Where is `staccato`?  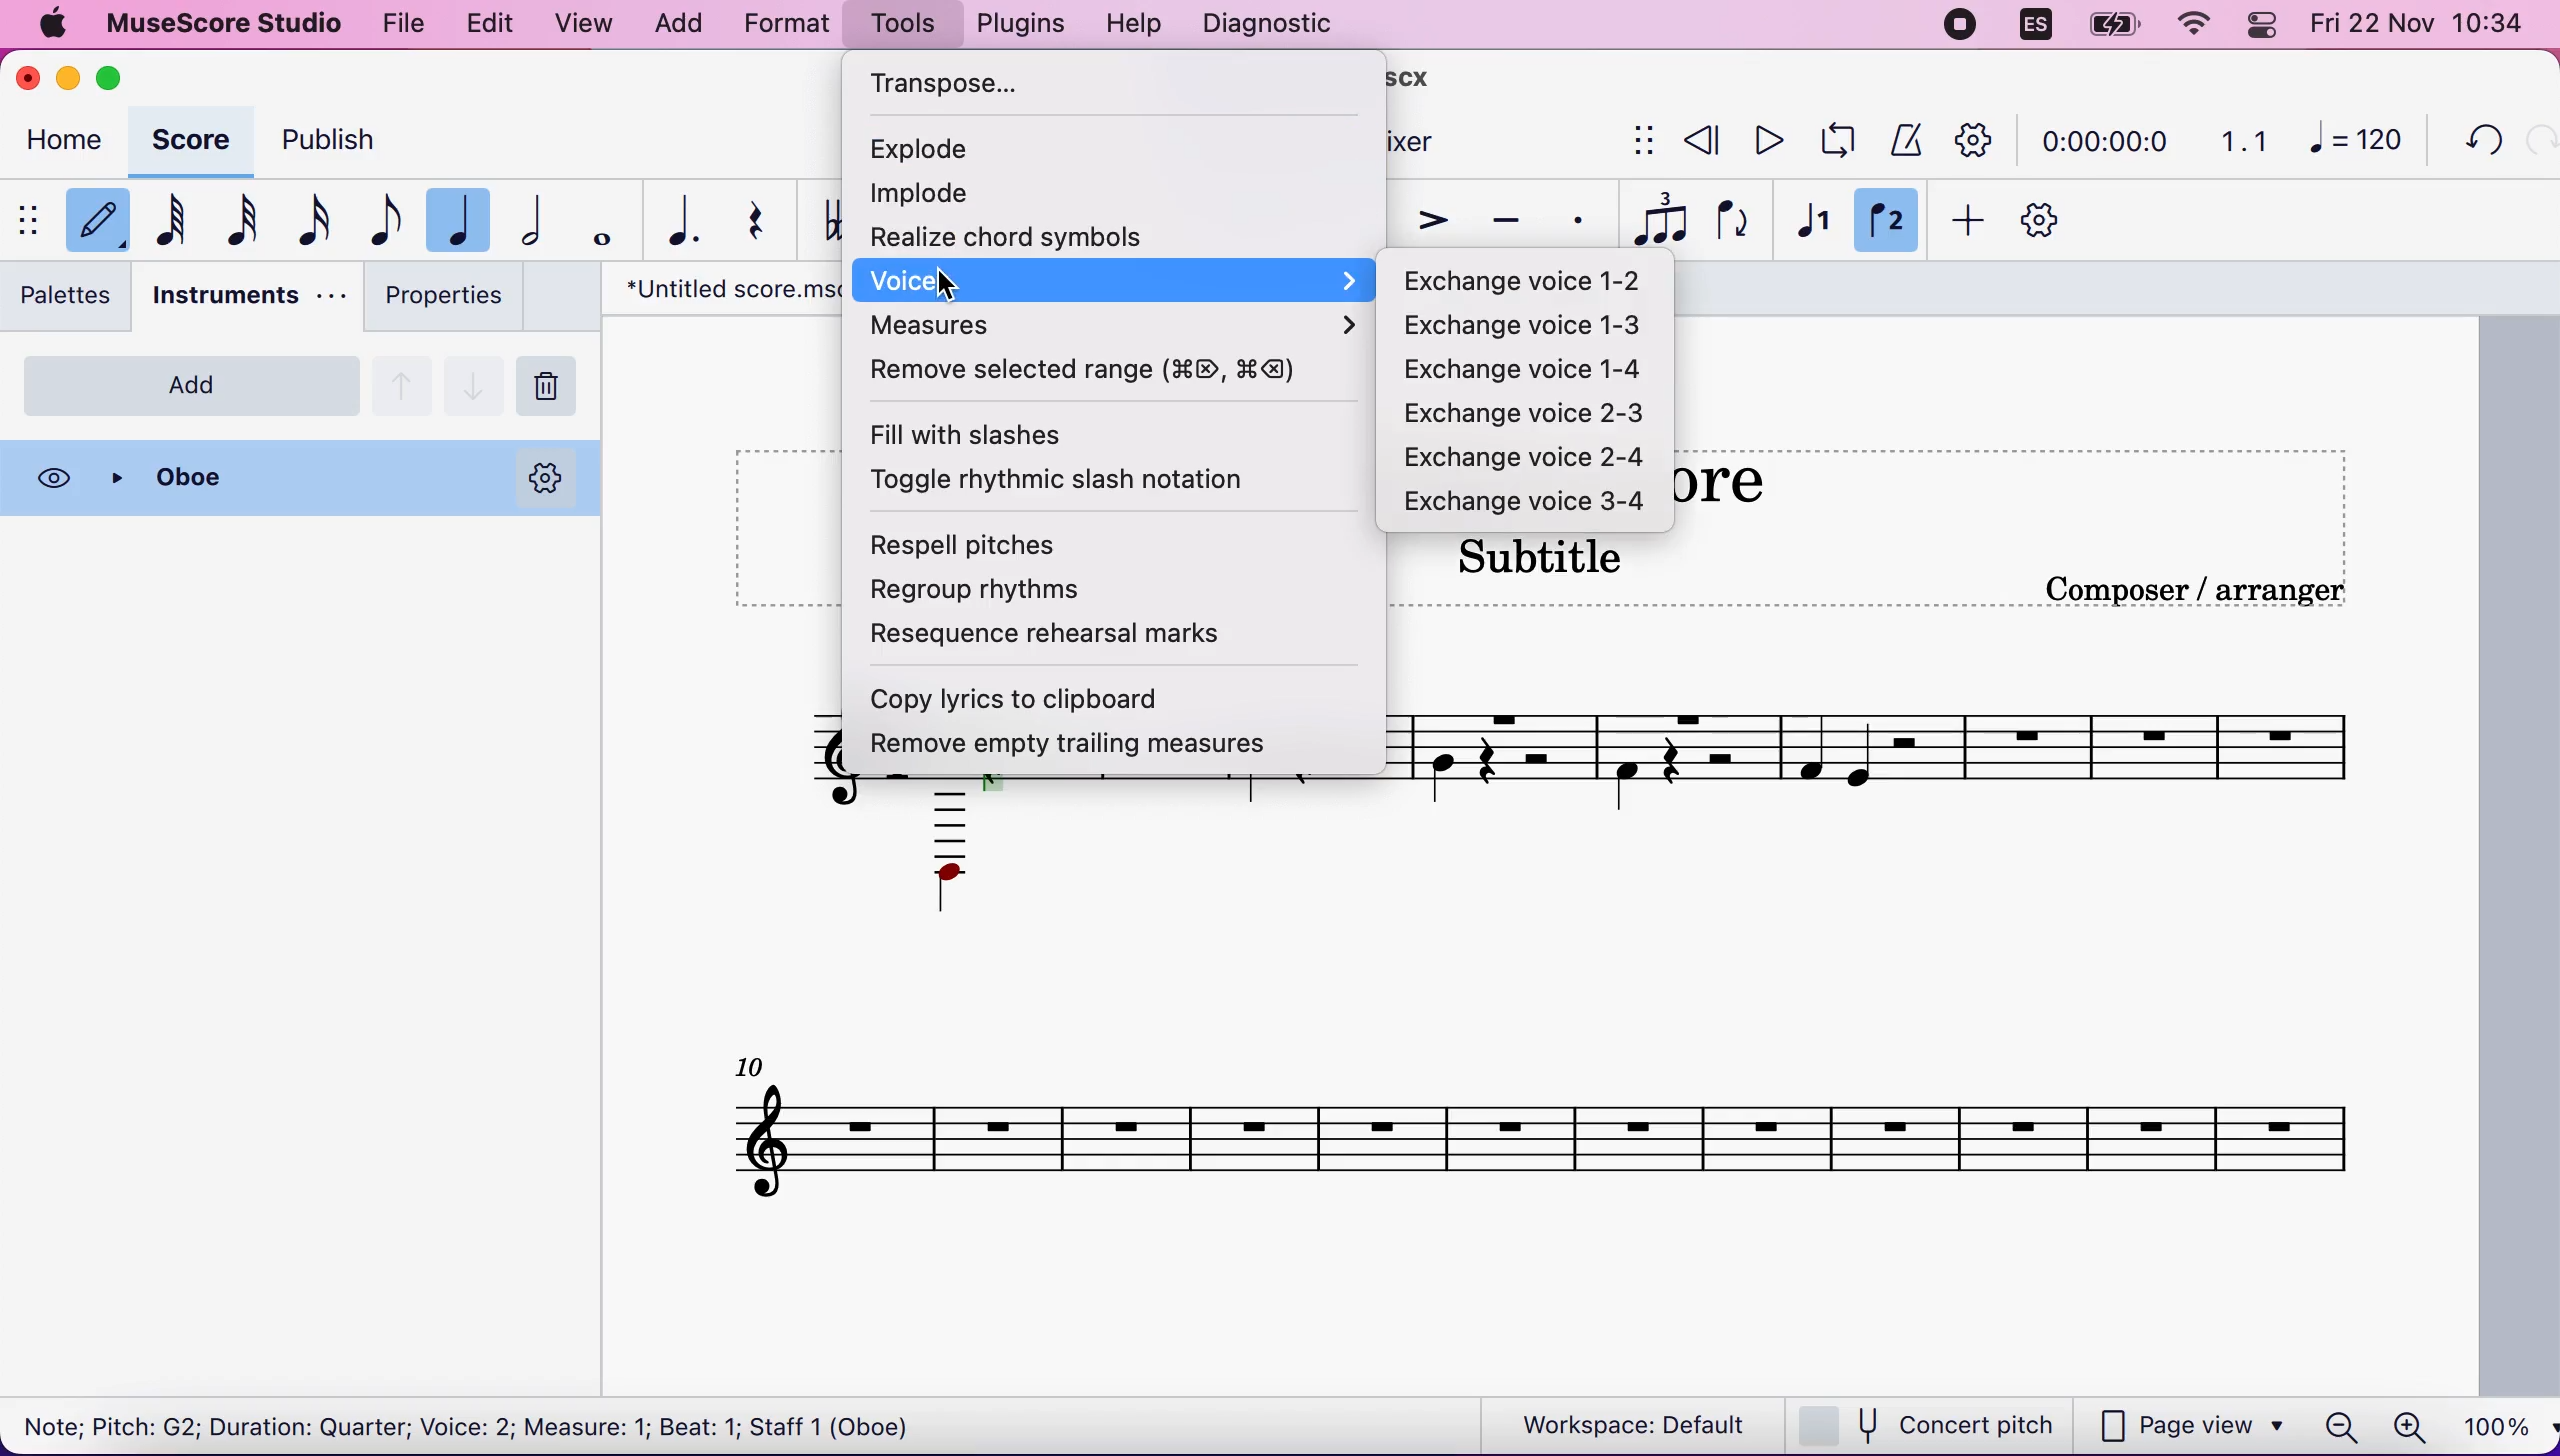 staccato is located at coordinates (1578, 219).